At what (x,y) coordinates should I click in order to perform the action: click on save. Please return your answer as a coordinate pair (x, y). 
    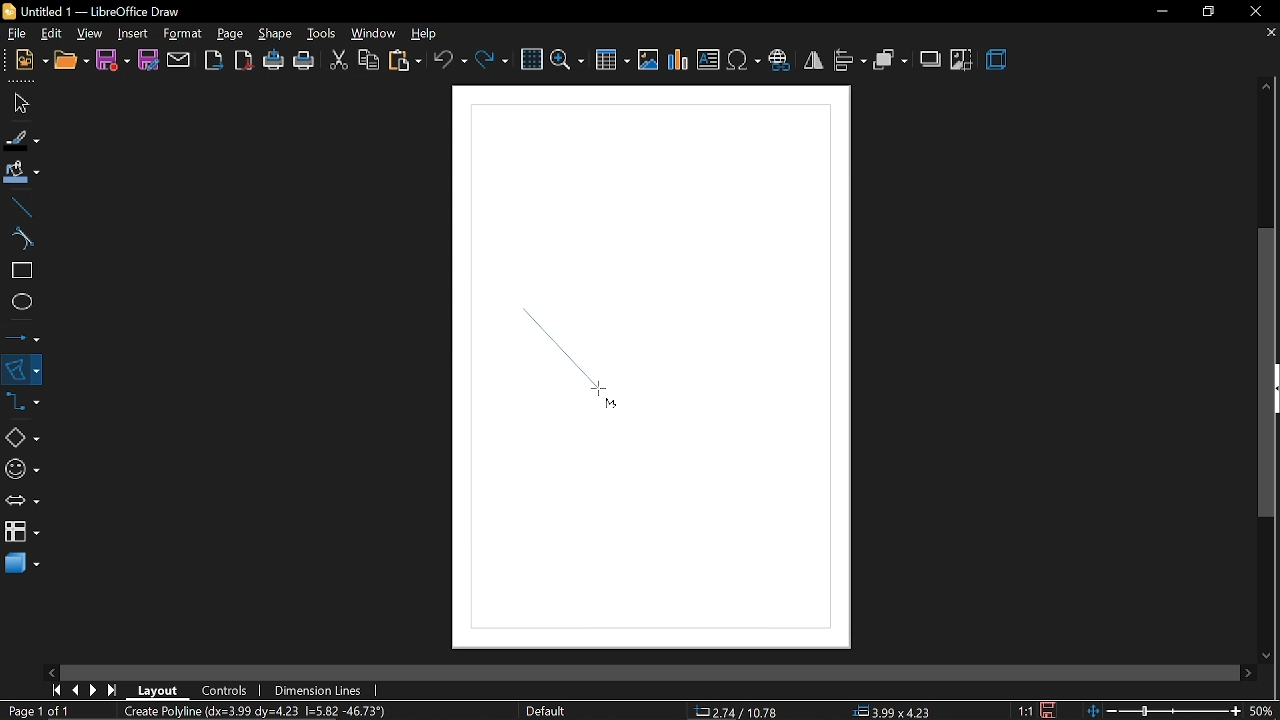
    Looking at the image, I should click on (1054, 708).